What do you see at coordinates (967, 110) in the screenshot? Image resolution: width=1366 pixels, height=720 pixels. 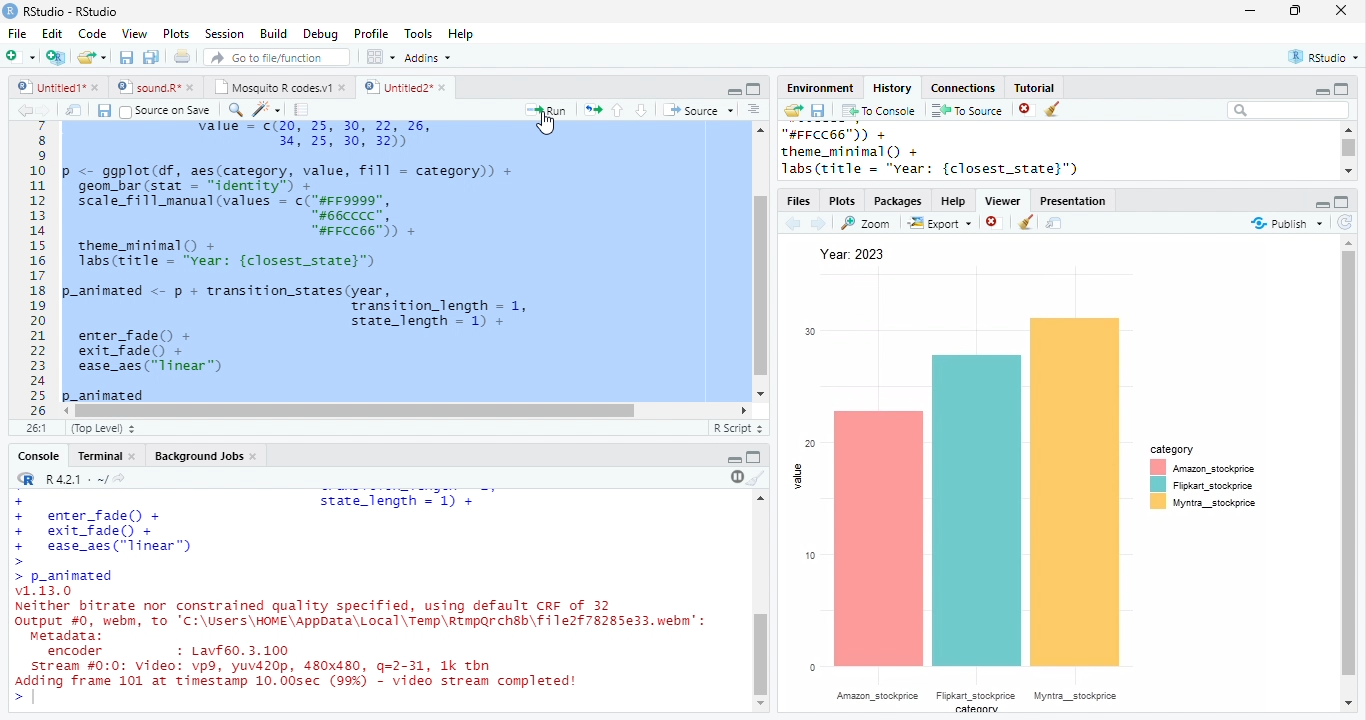 I see `To Source` at bounding box center [967, 110].